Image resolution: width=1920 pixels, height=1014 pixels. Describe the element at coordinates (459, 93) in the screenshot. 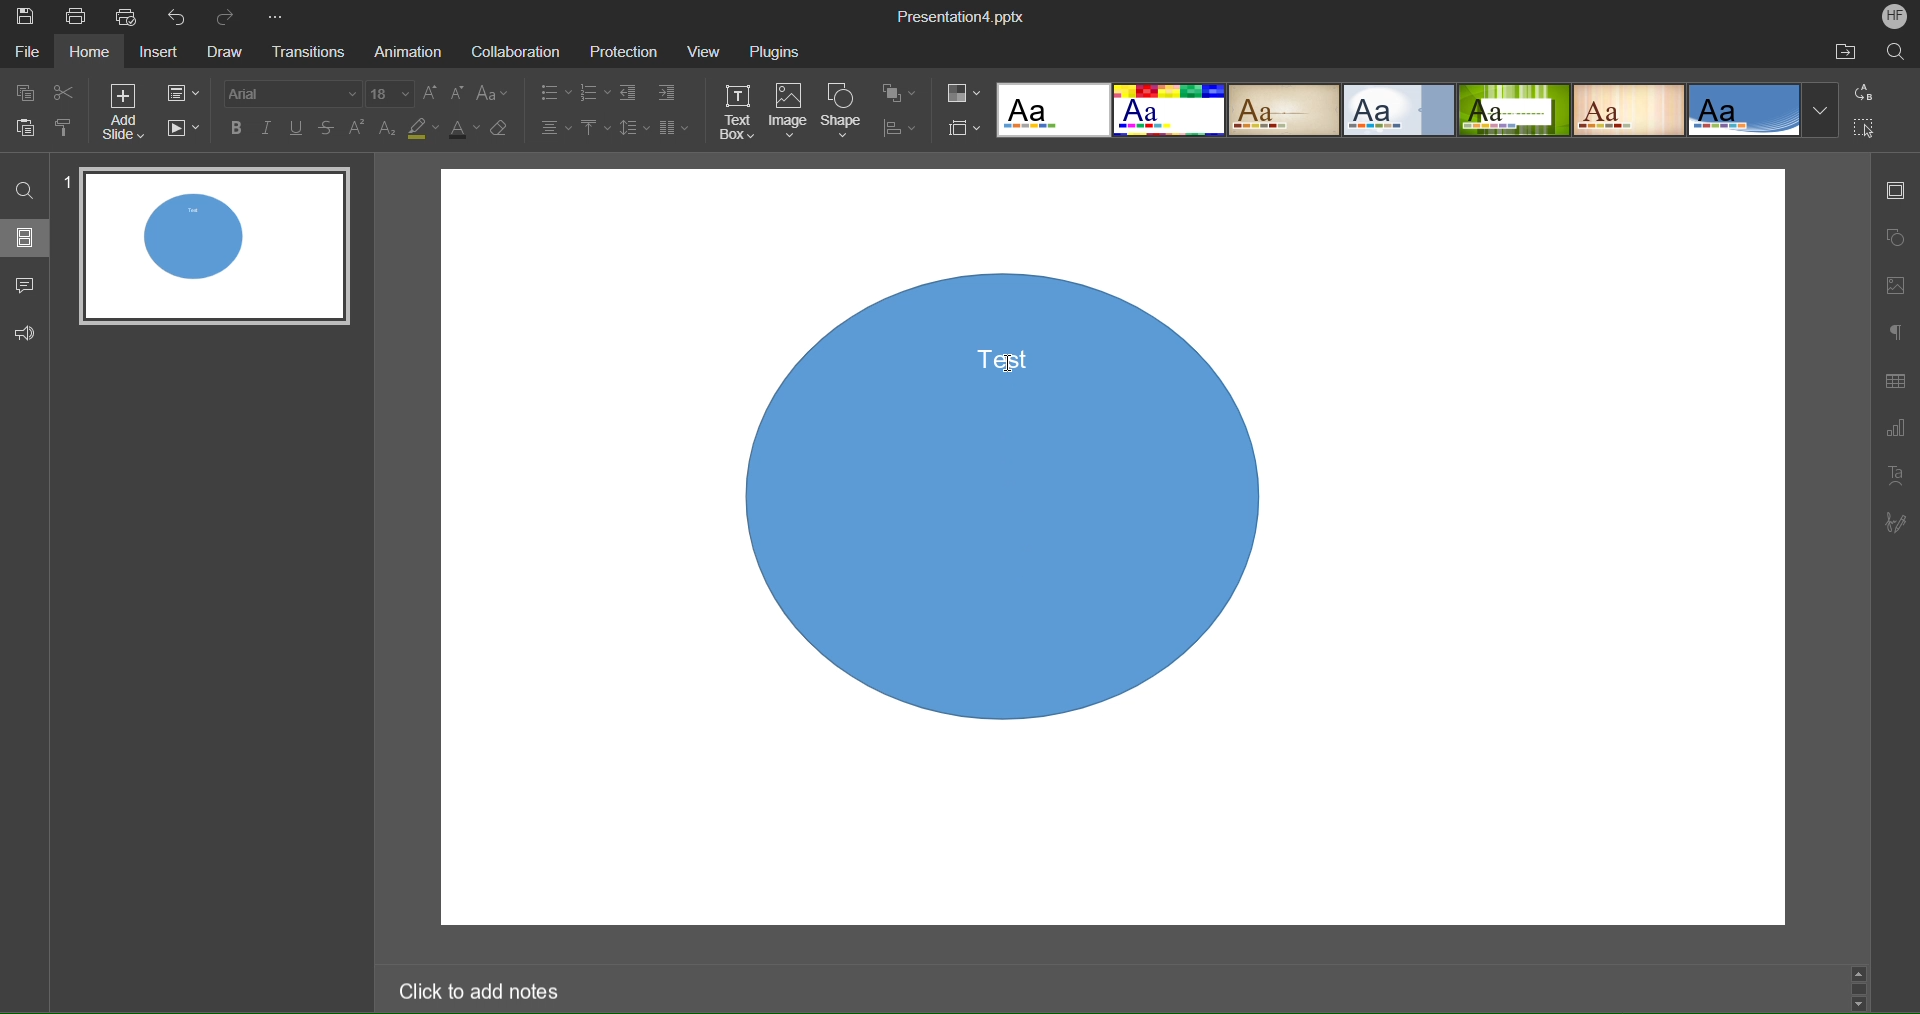

I see `Decrease size` at that location.